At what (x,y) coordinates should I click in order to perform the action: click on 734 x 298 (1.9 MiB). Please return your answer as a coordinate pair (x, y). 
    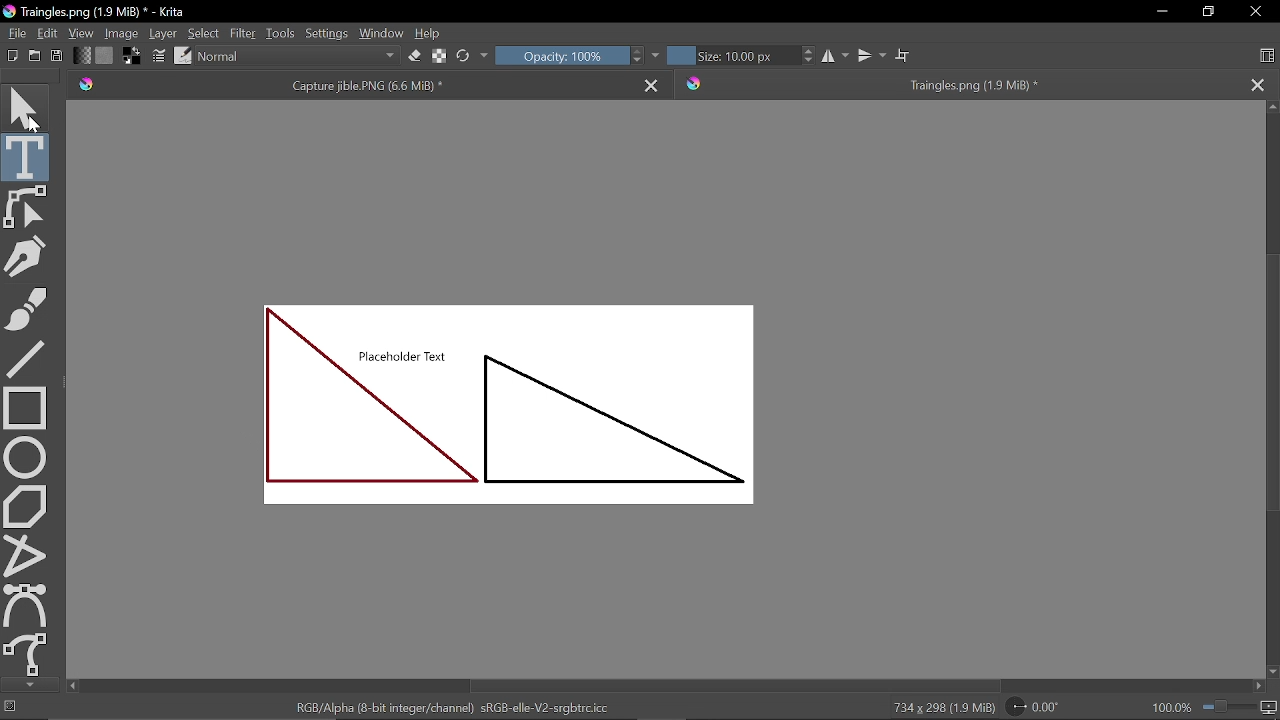
    Looking at the image, I should click on (942, 706).